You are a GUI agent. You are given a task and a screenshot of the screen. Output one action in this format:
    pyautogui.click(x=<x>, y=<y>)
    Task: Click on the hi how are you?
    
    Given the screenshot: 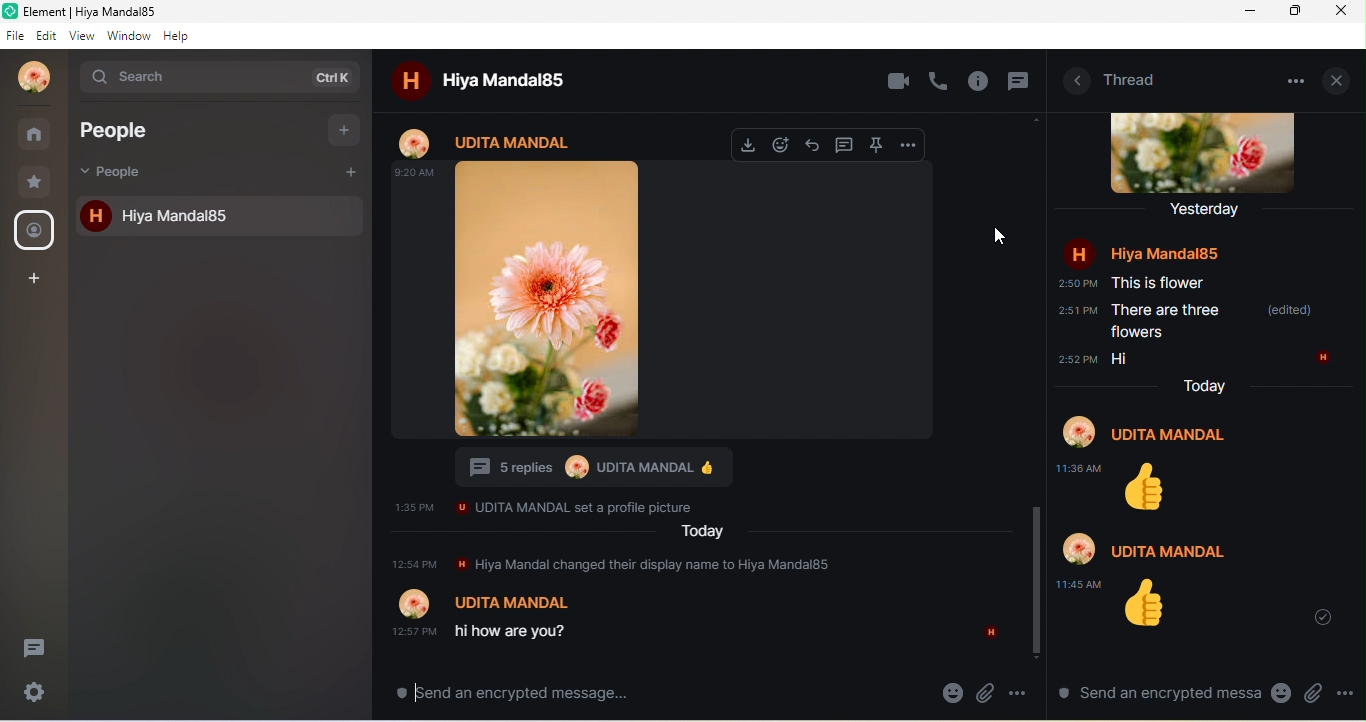 What is the action you would take?
    pyautogui.click(x=524, y=632)
    